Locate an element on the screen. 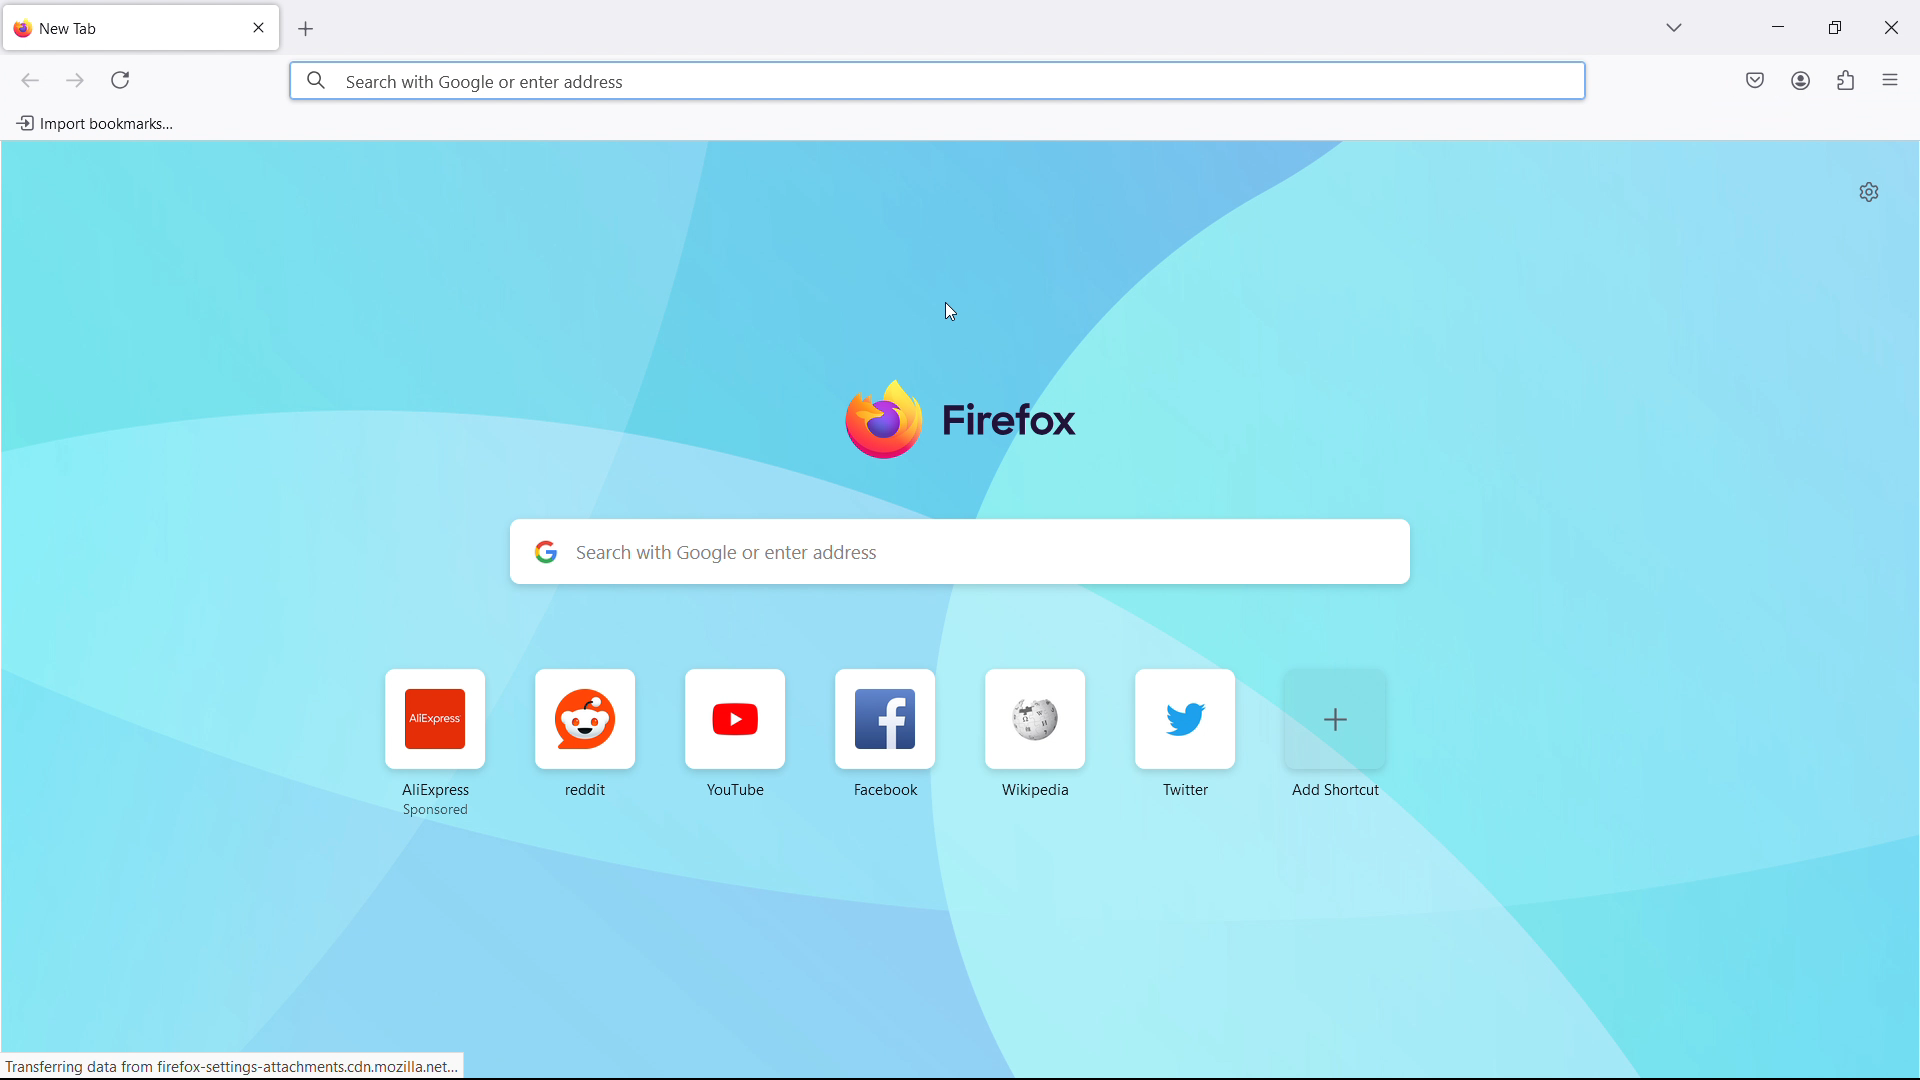 This screenshot has height=1080, width=1920. close is located at coordinates (1890, 24).